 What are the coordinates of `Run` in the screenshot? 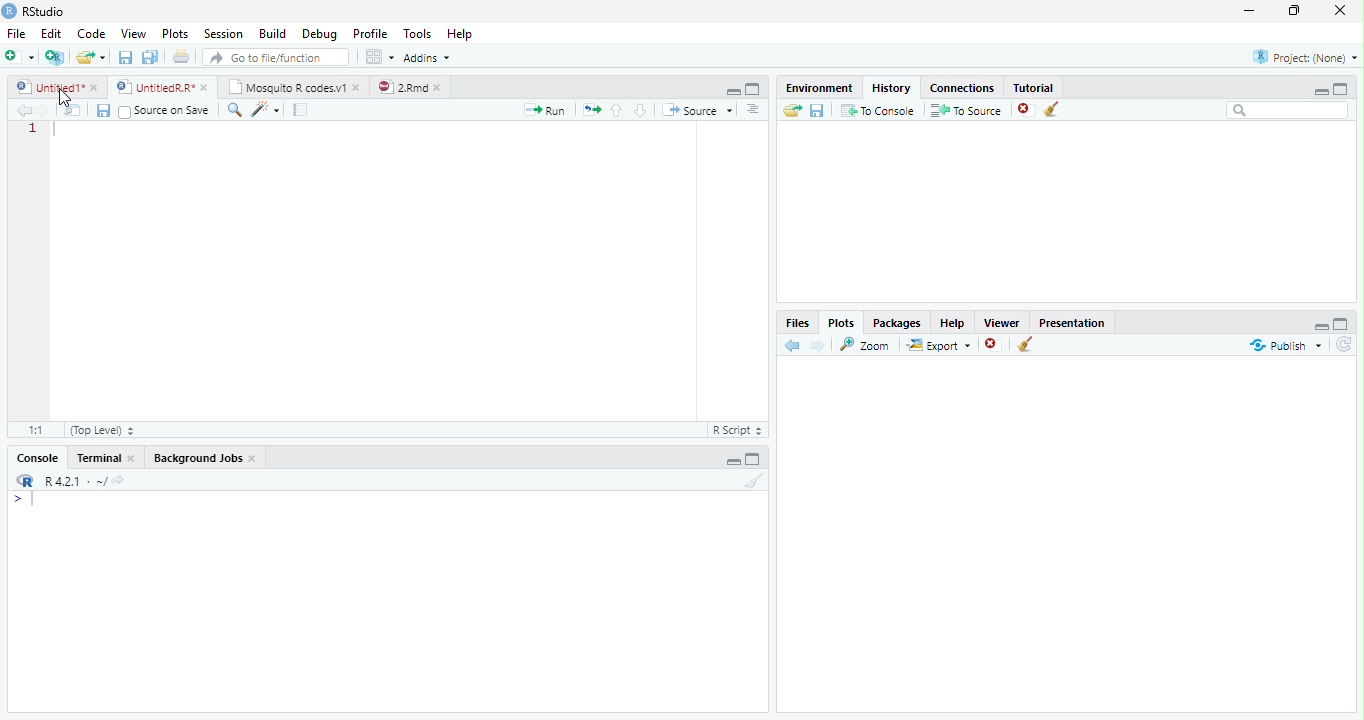 It's located at (546, 110).